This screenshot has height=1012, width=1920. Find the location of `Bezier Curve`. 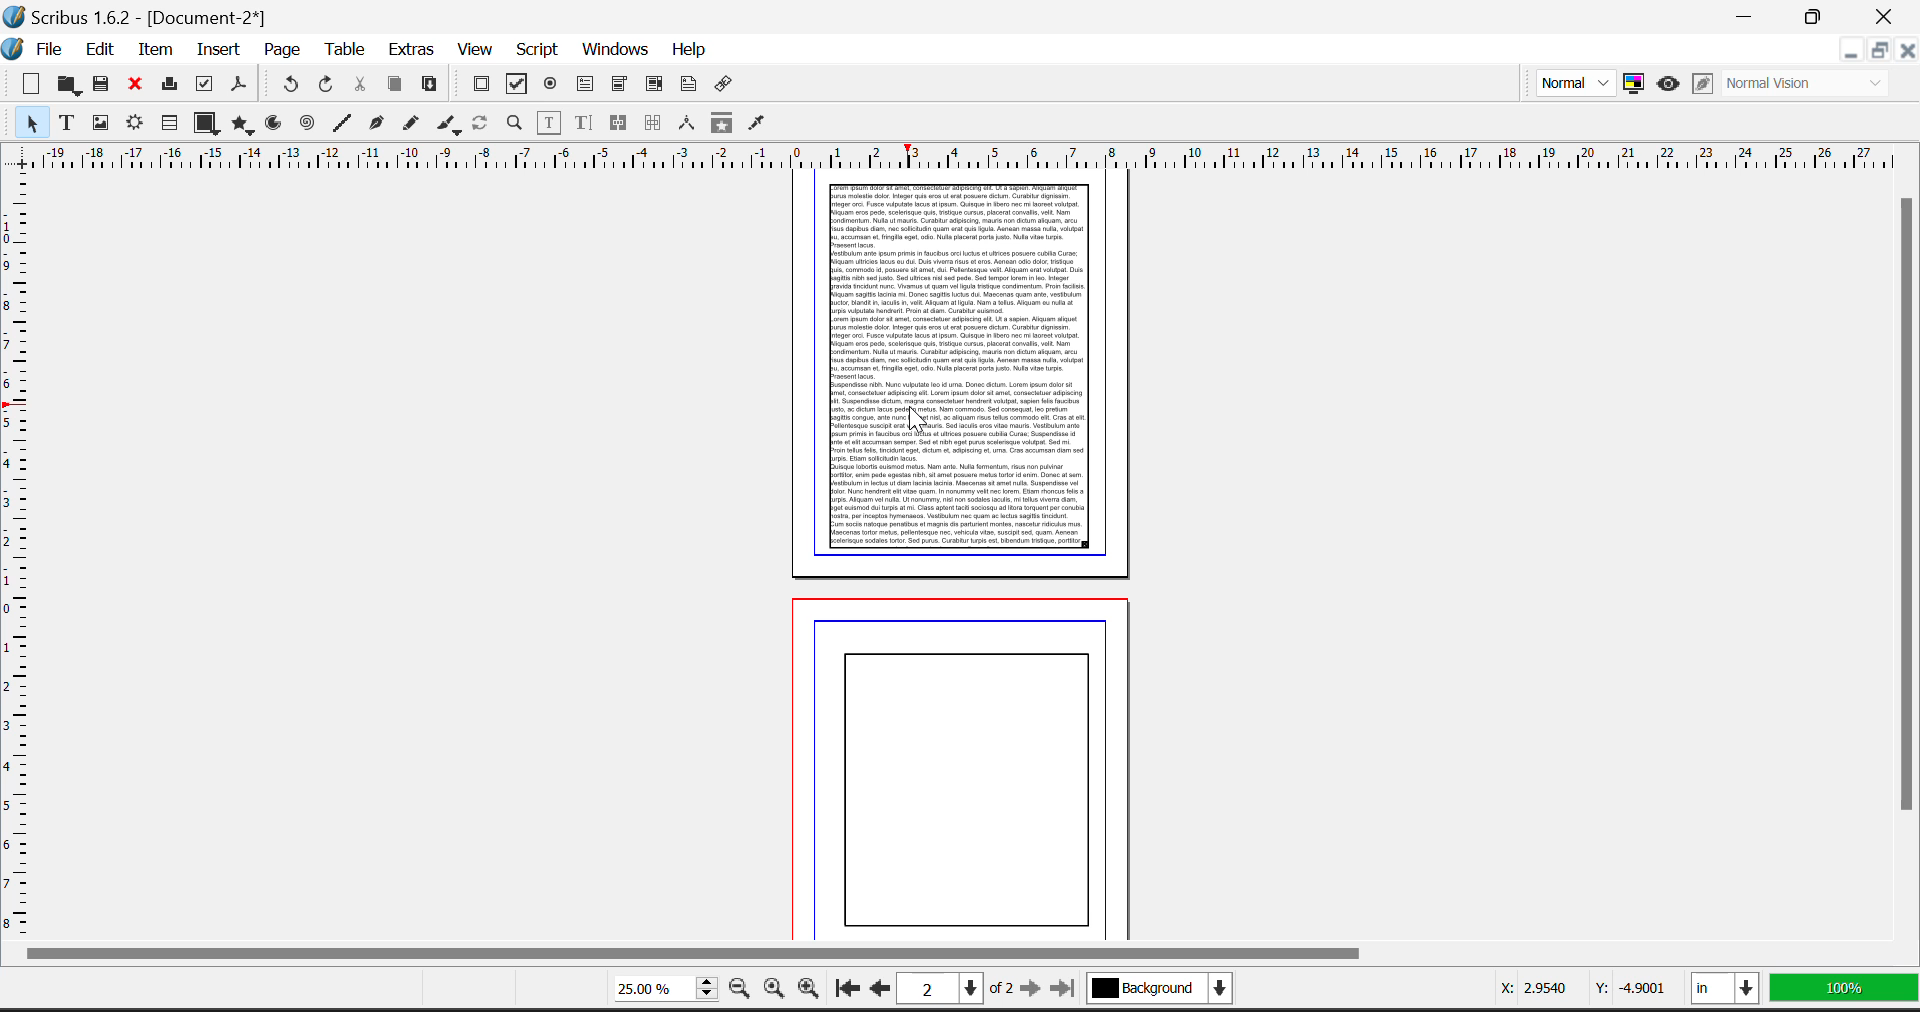

Bezier Curve is located at coordinates (374, 125).